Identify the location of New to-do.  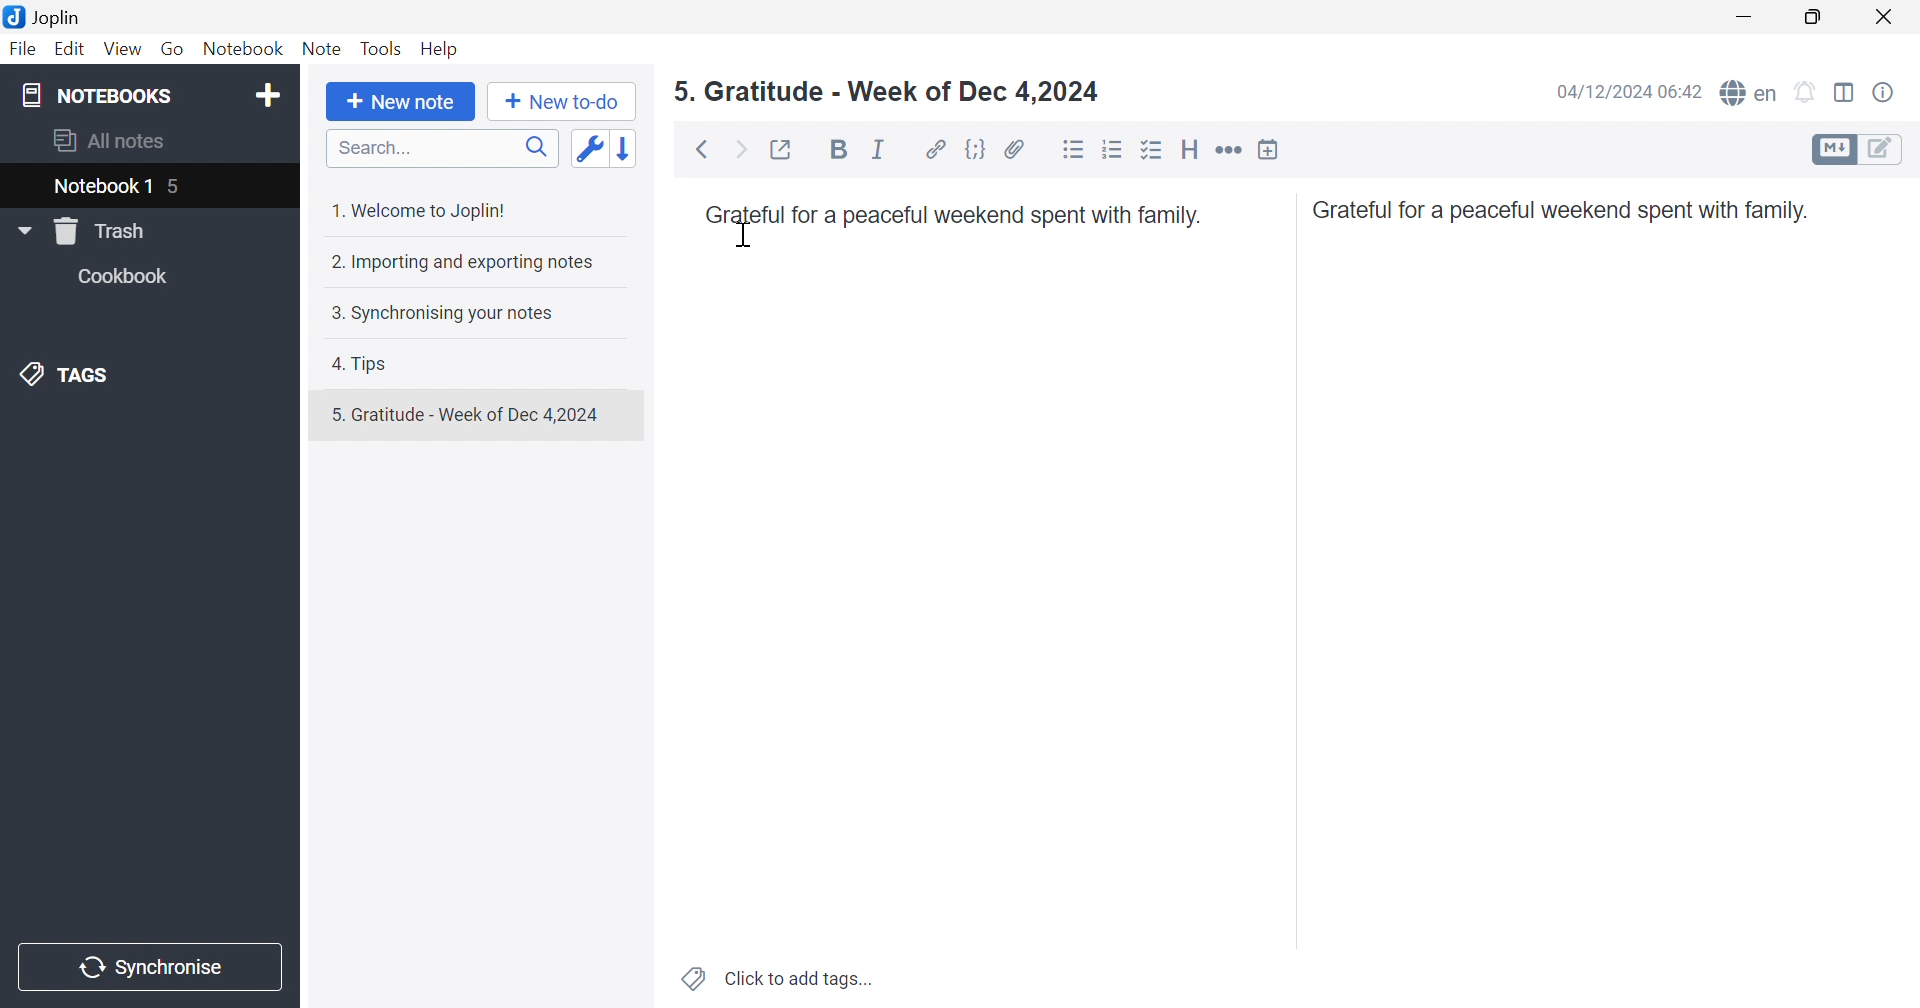
(563, 102).